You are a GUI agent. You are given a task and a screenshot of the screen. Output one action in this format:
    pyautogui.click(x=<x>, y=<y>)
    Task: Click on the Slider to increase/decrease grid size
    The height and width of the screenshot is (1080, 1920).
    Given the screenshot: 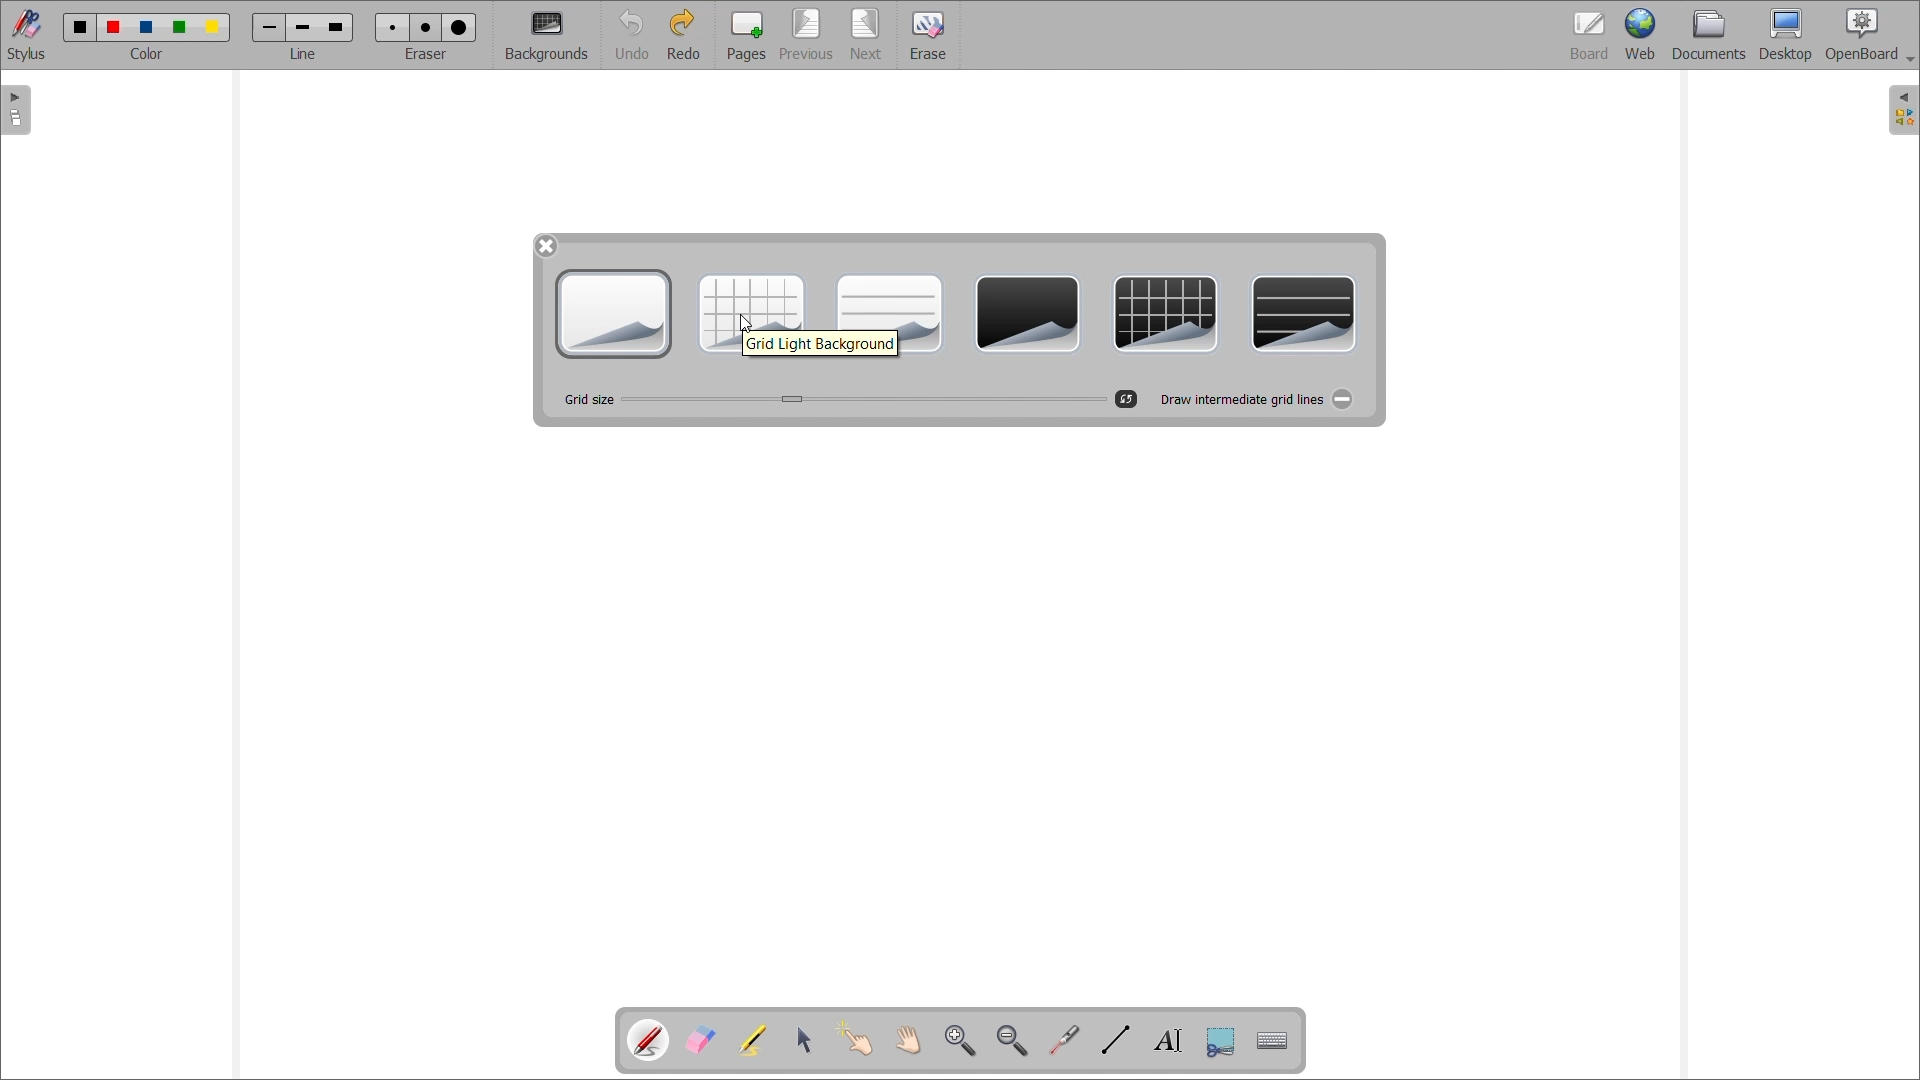 What is the action you would take?
    pyautogui.click(x=863, y=399)
    